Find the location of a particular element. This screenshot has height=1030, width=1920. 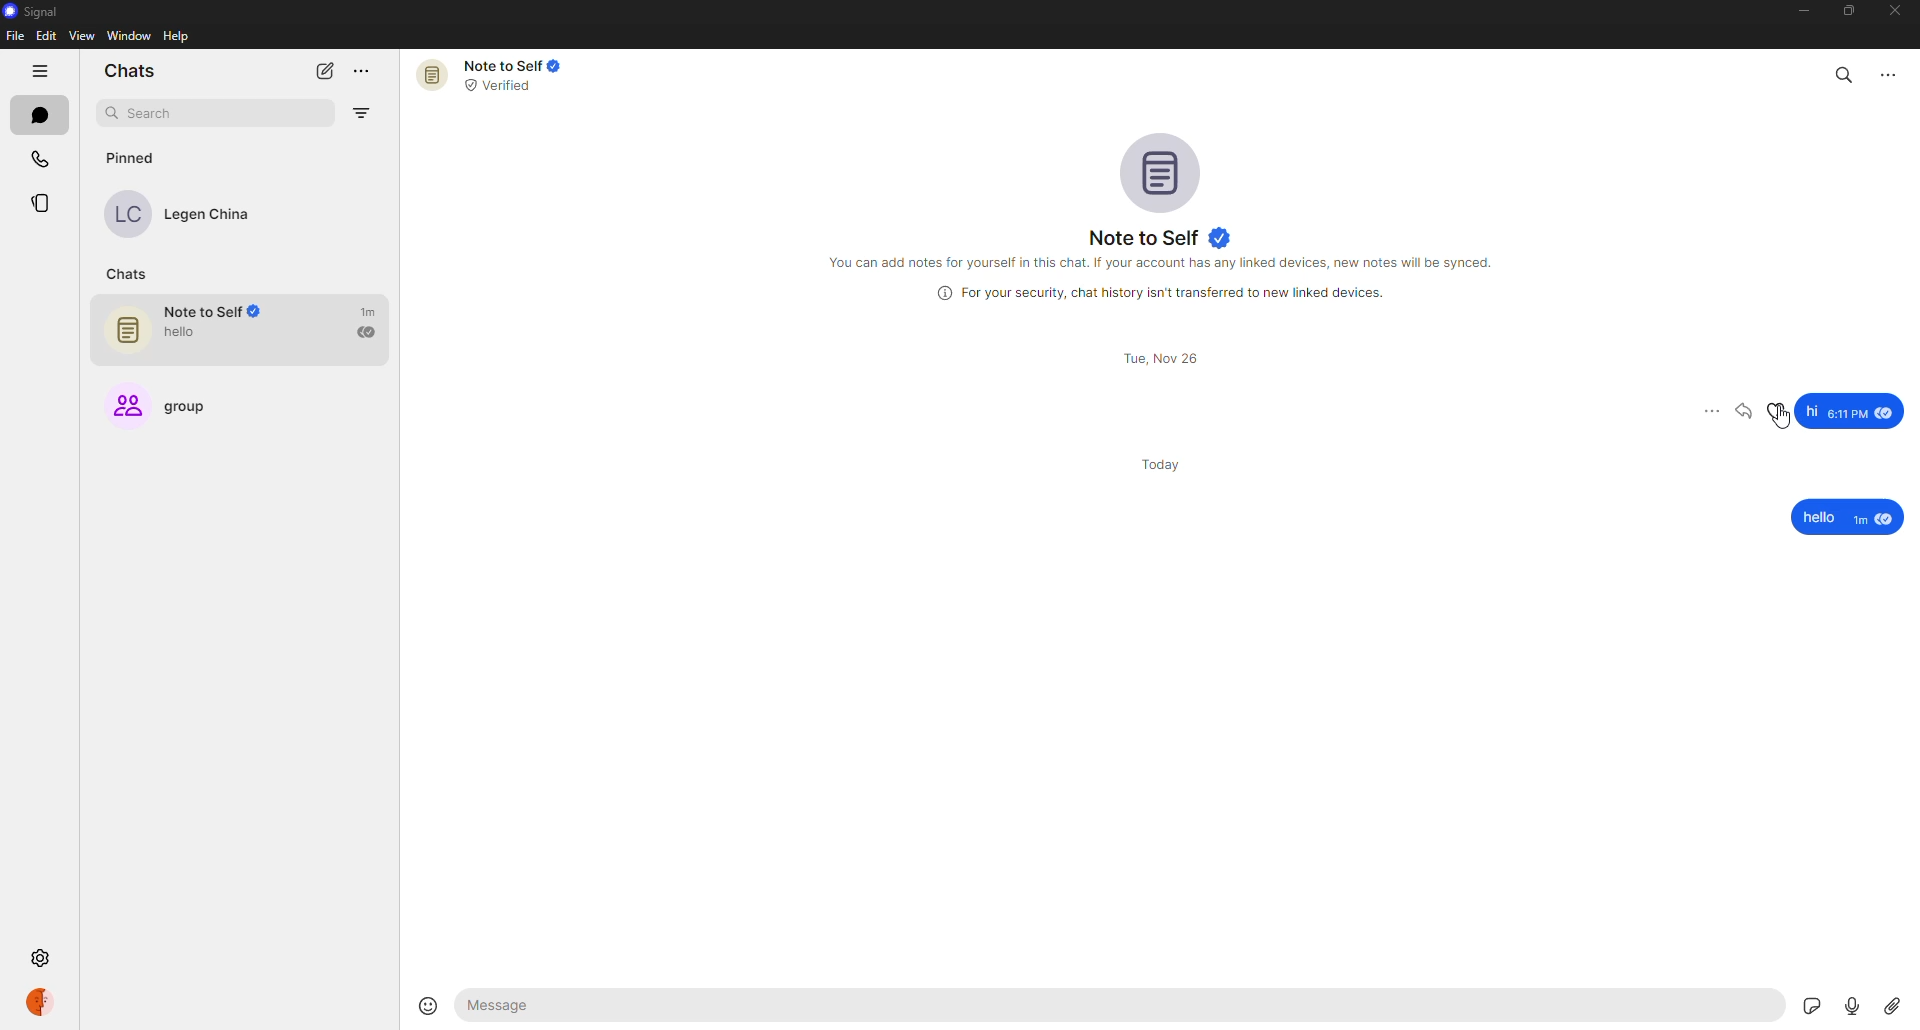

close is located at coordinates (1897, 13).